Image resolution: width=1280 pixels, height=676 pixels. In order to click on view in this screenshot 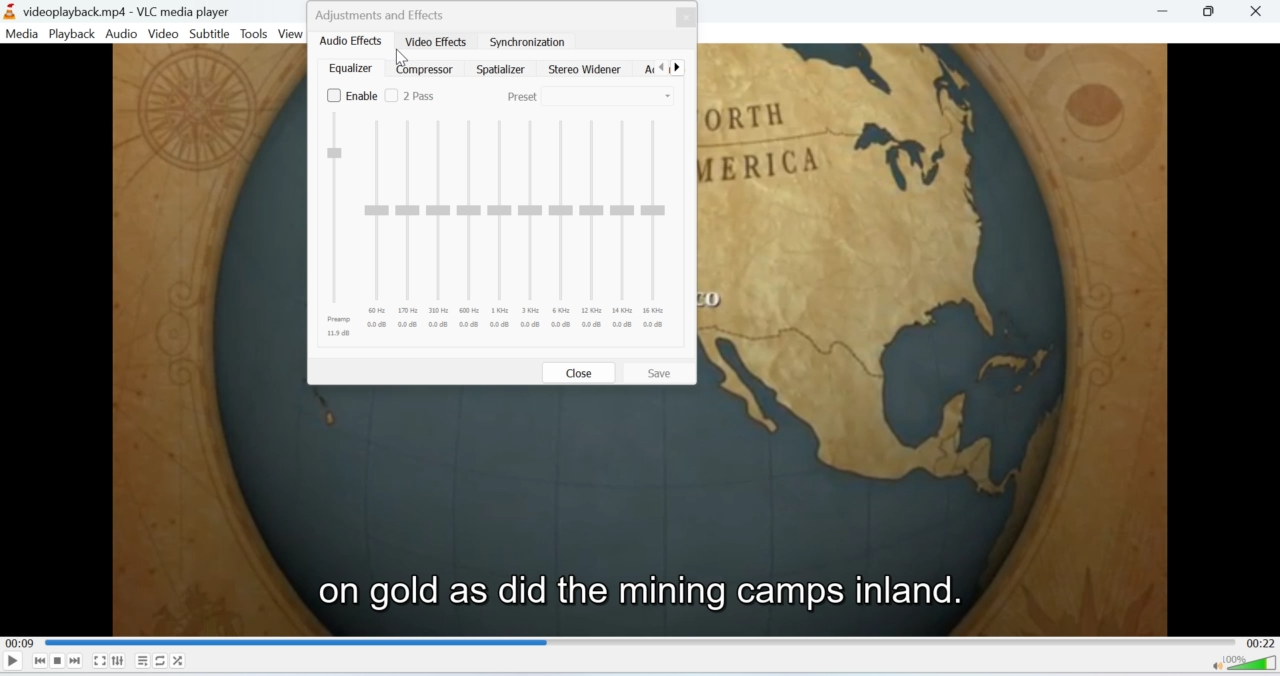, I will do `click(293, 35)`.